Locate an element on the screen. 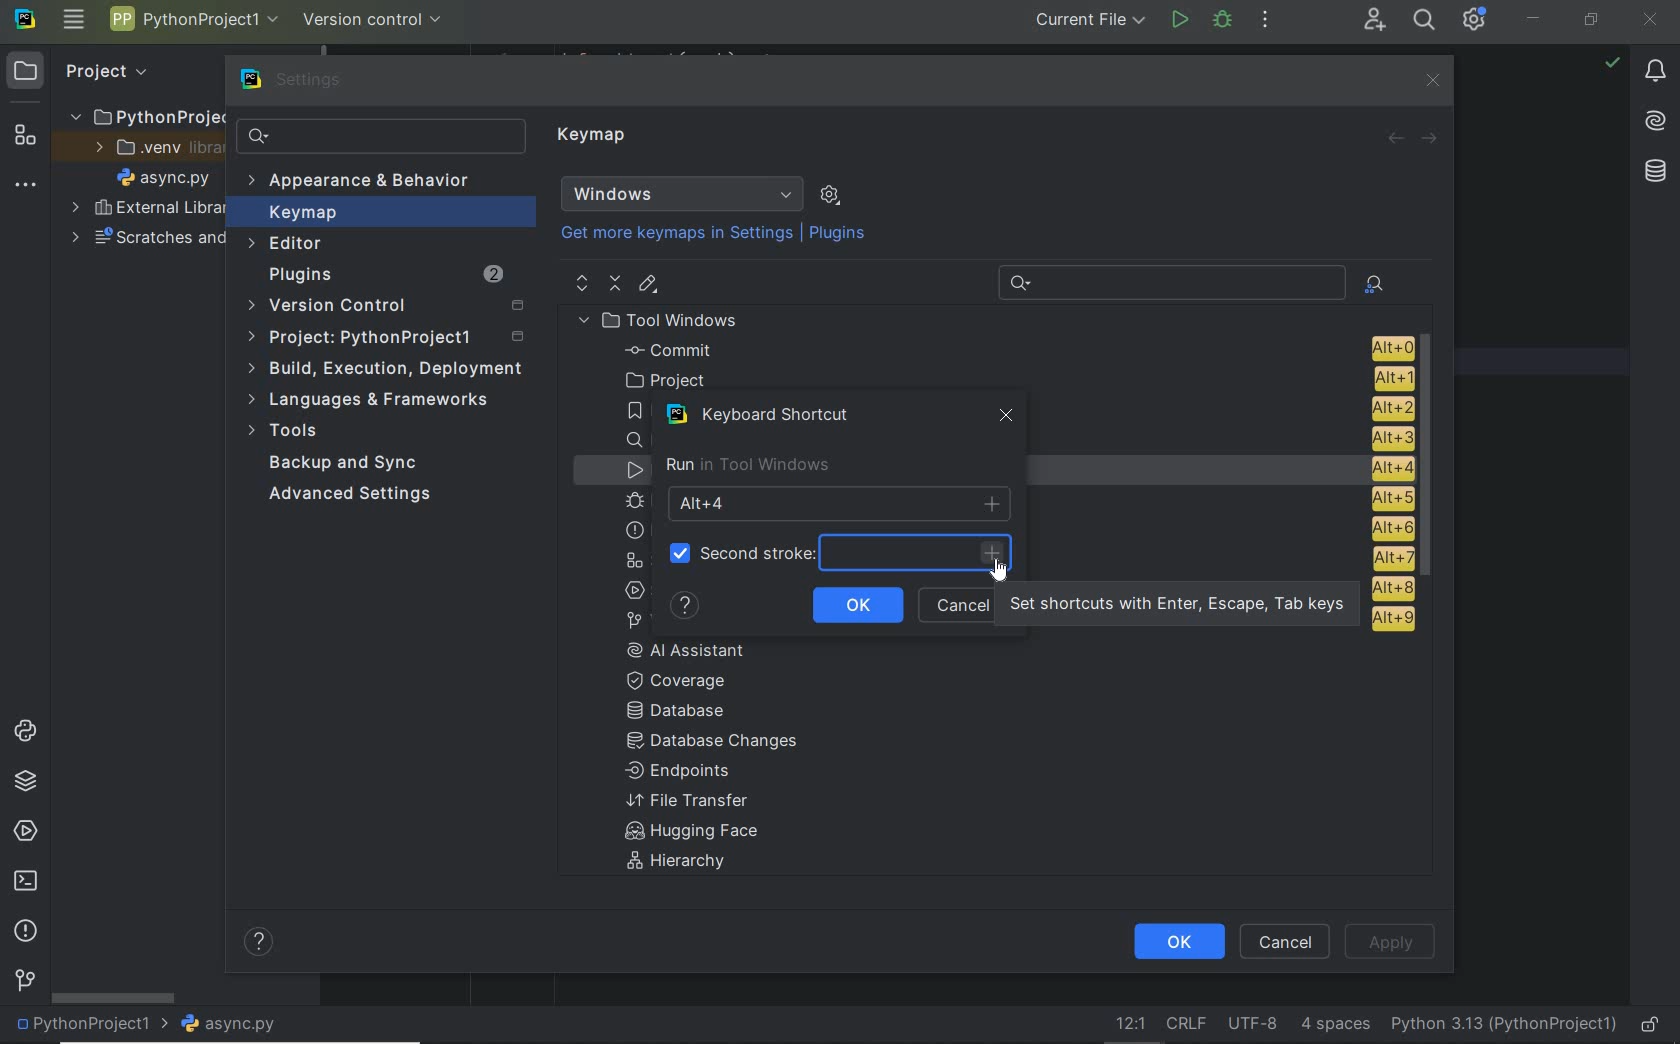 The image size is (1680, 1044). AI Assistant is located at coordinates (700, 650).